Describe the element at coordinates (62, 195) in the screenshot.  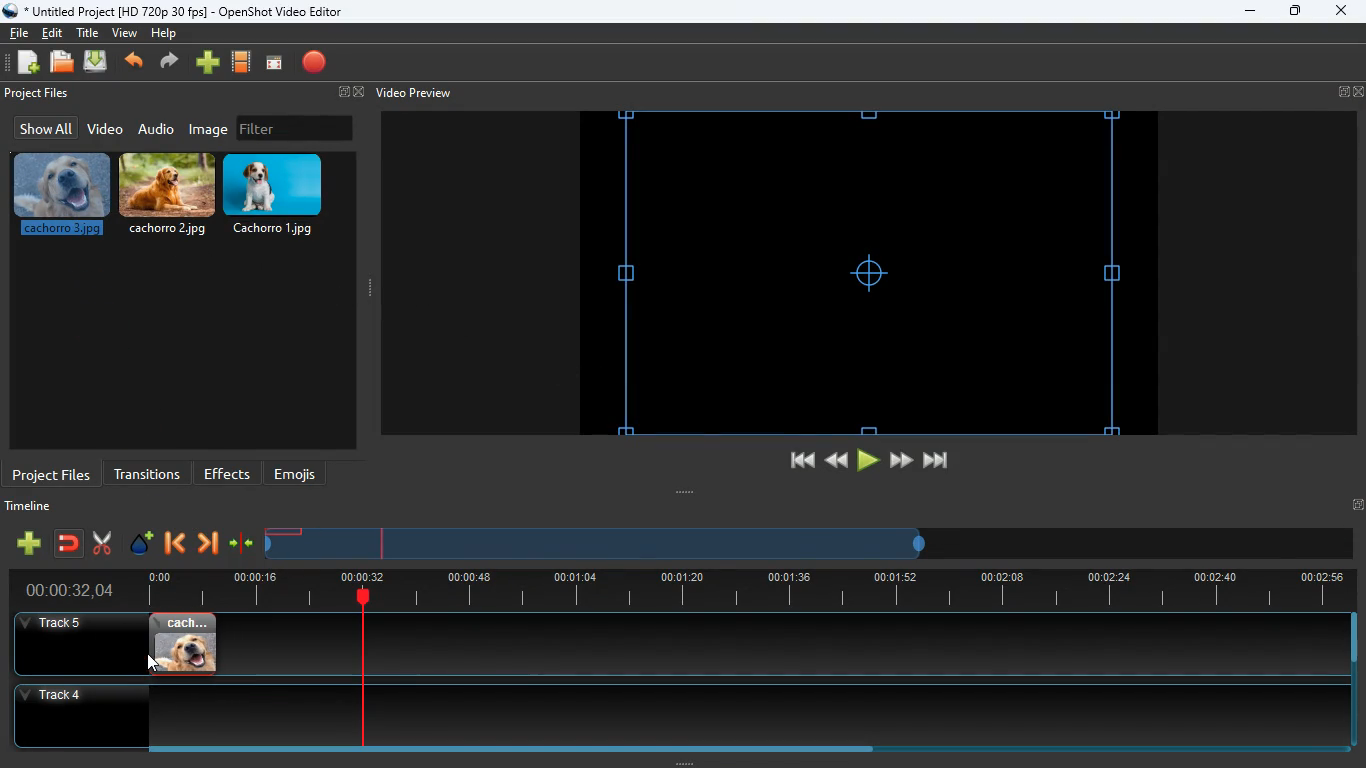
I see `cachorro.3.jpg` at that location.